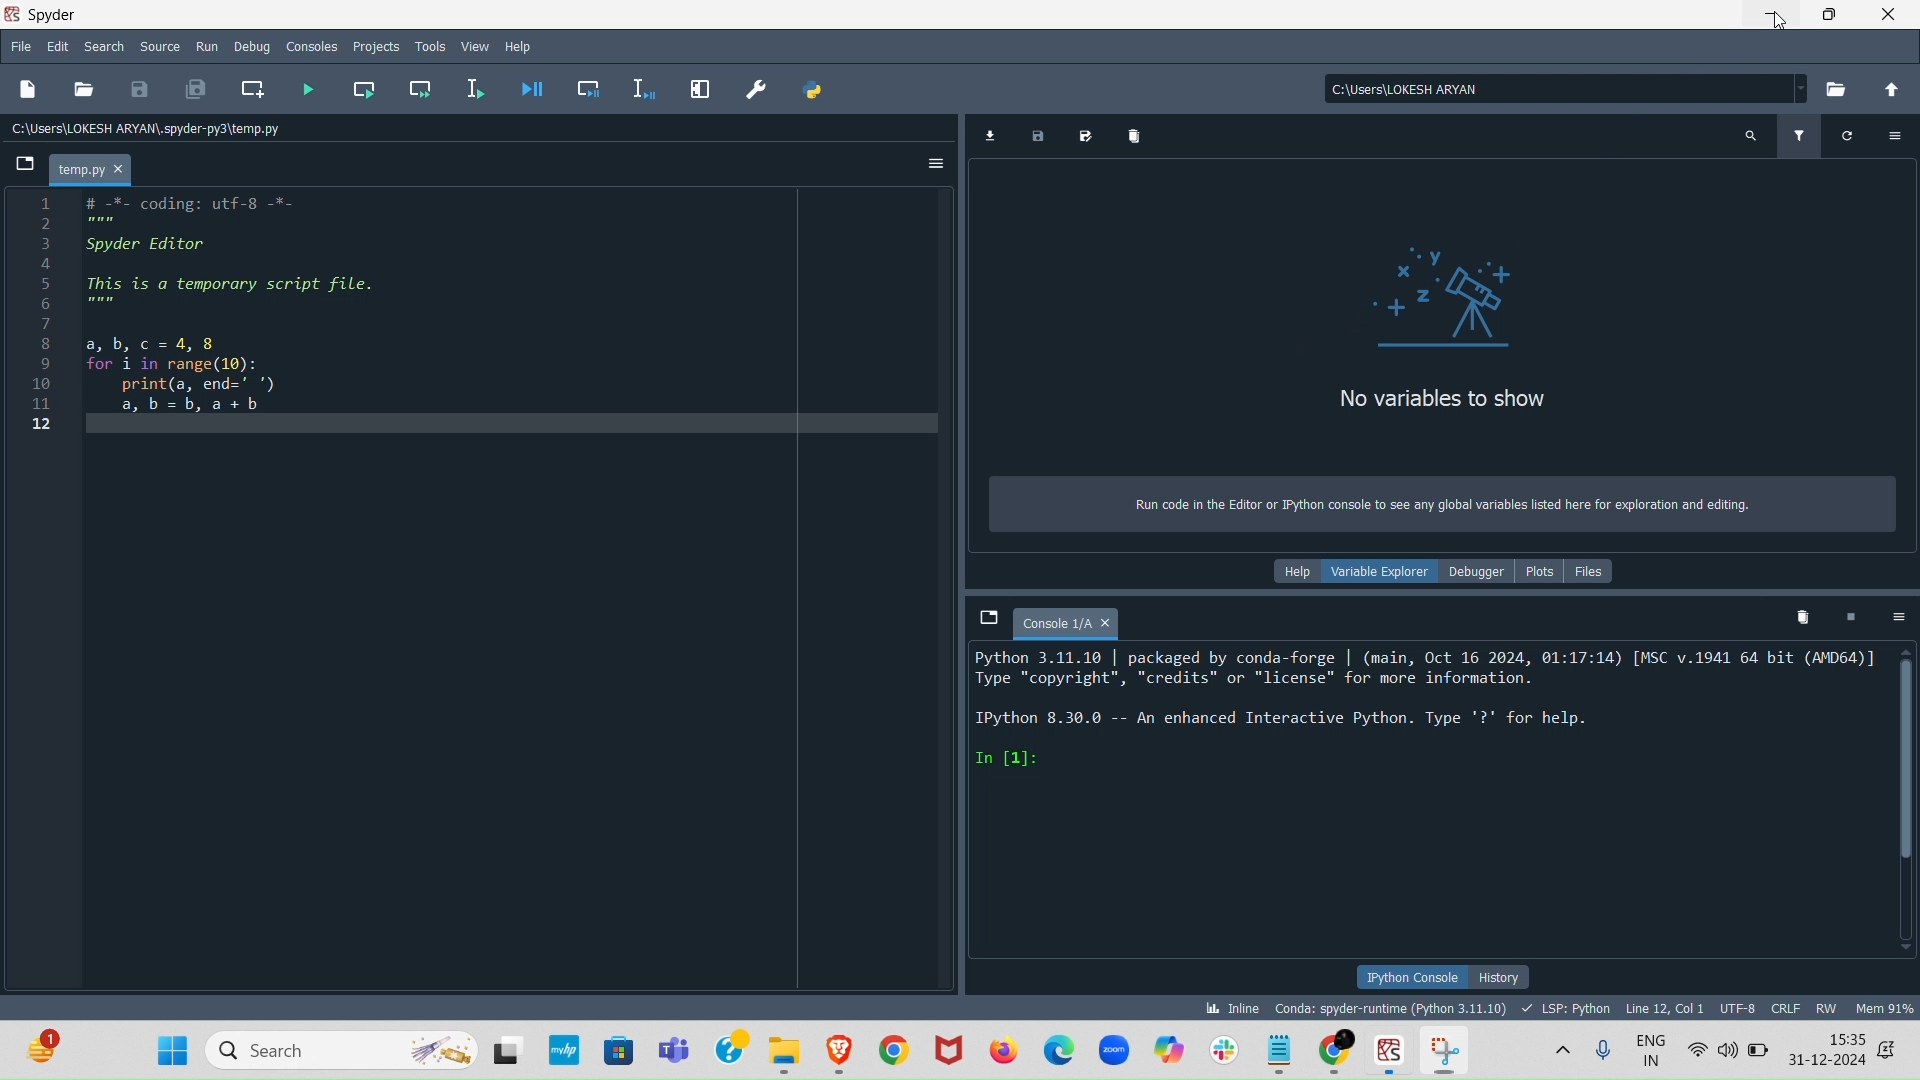  What do you see at coordinates (366, 86) in the screenshot?
I see `Run current cell (Ctrl + Return)` at bounding box center [366, 86].